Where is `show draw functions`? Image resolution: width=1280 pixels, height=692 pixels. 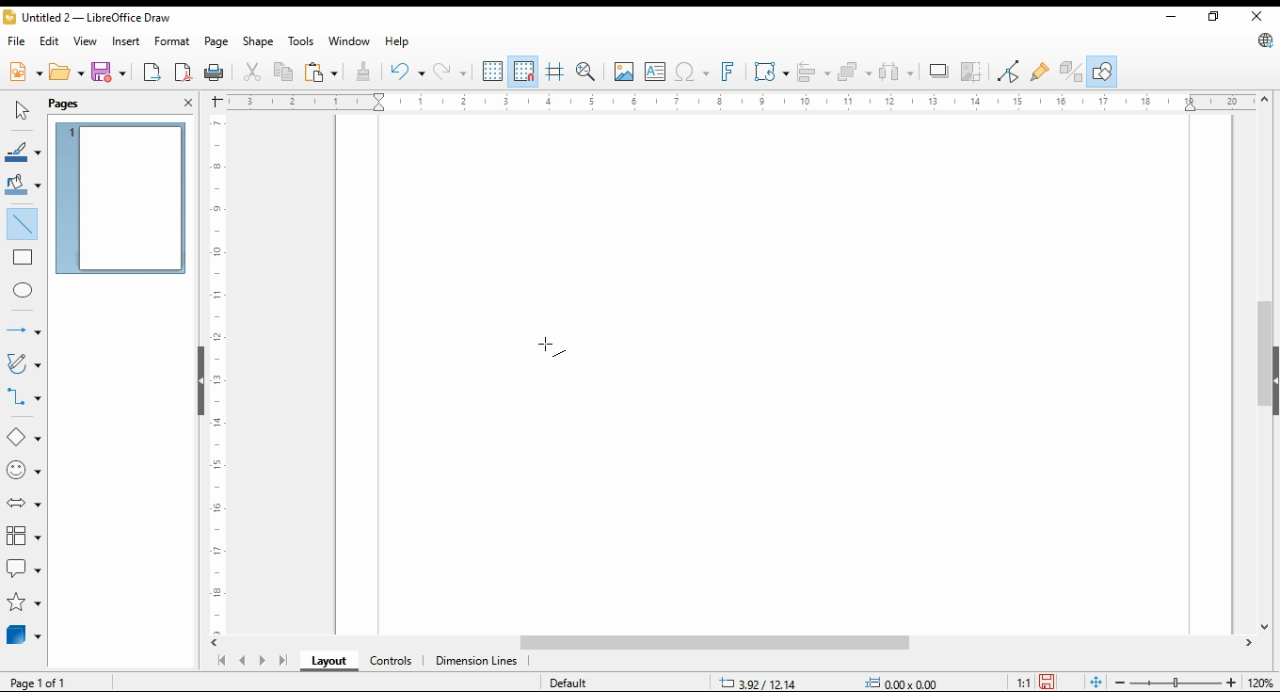 show draw functions is located at coordinates (1100, 72).